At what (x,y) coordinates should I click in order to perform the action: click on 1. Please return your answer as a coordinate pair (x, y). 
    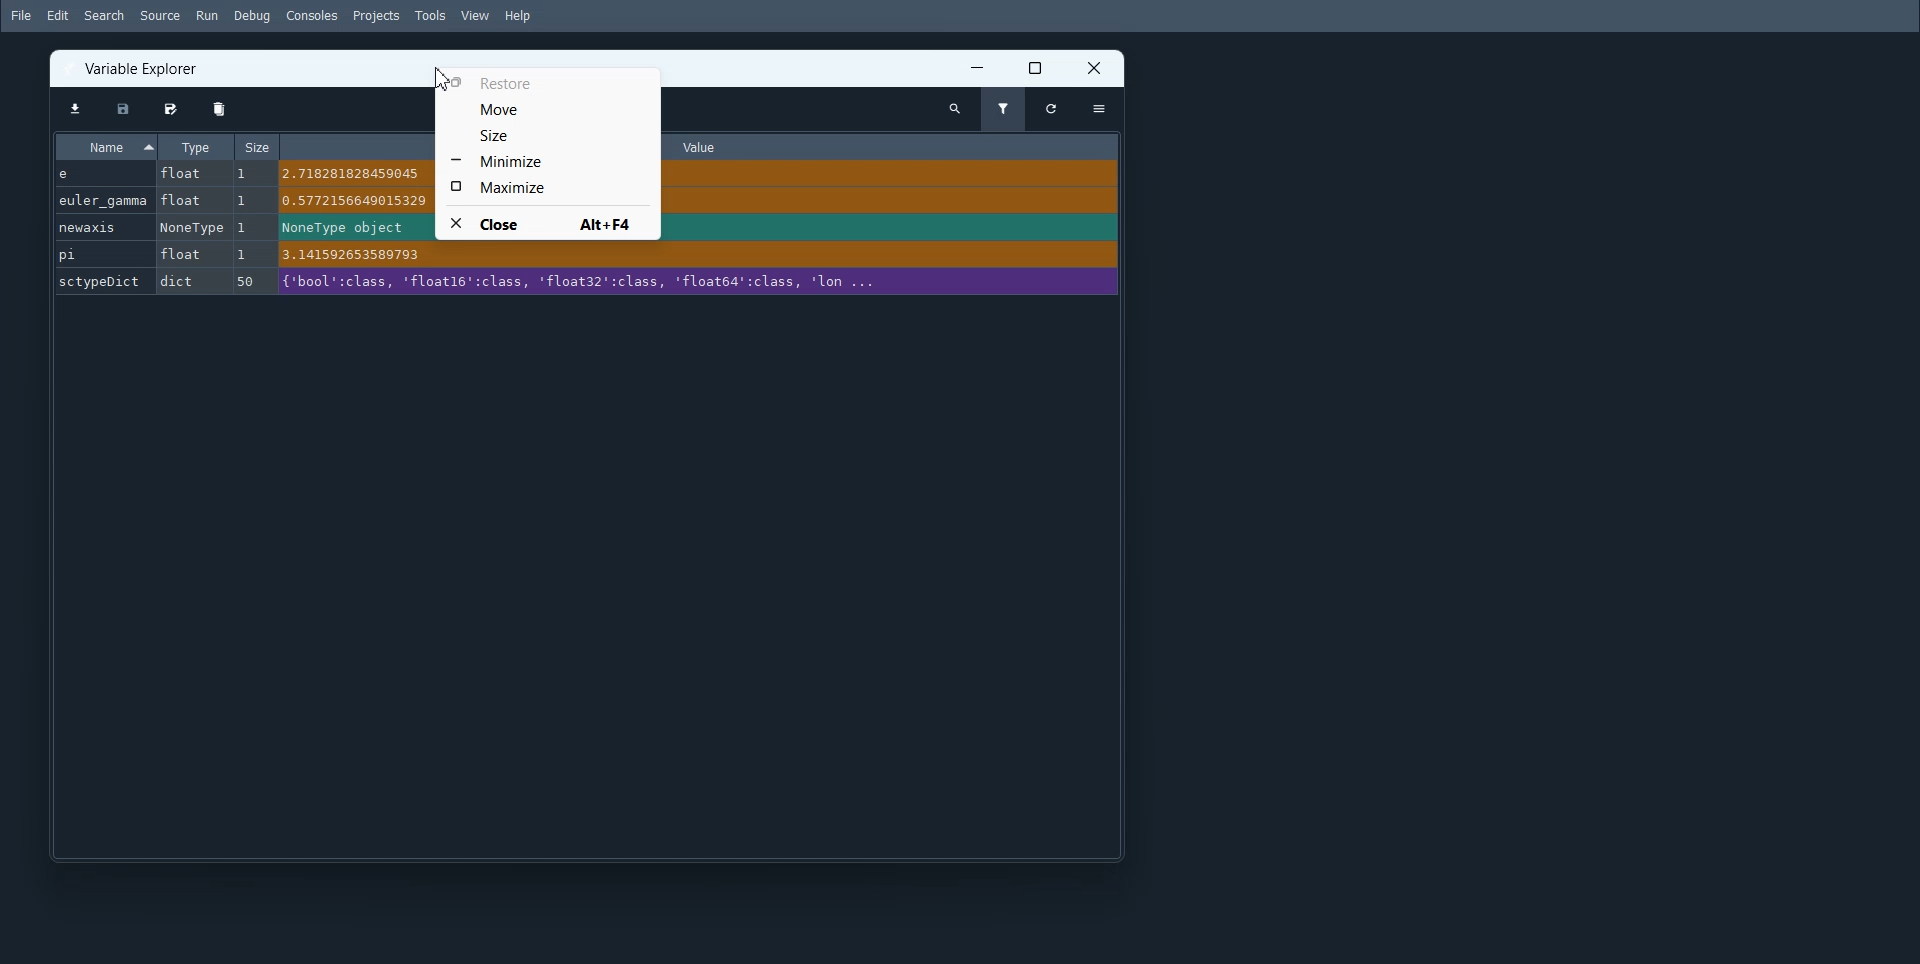
    Looking at the image, I should click on (243, 200).